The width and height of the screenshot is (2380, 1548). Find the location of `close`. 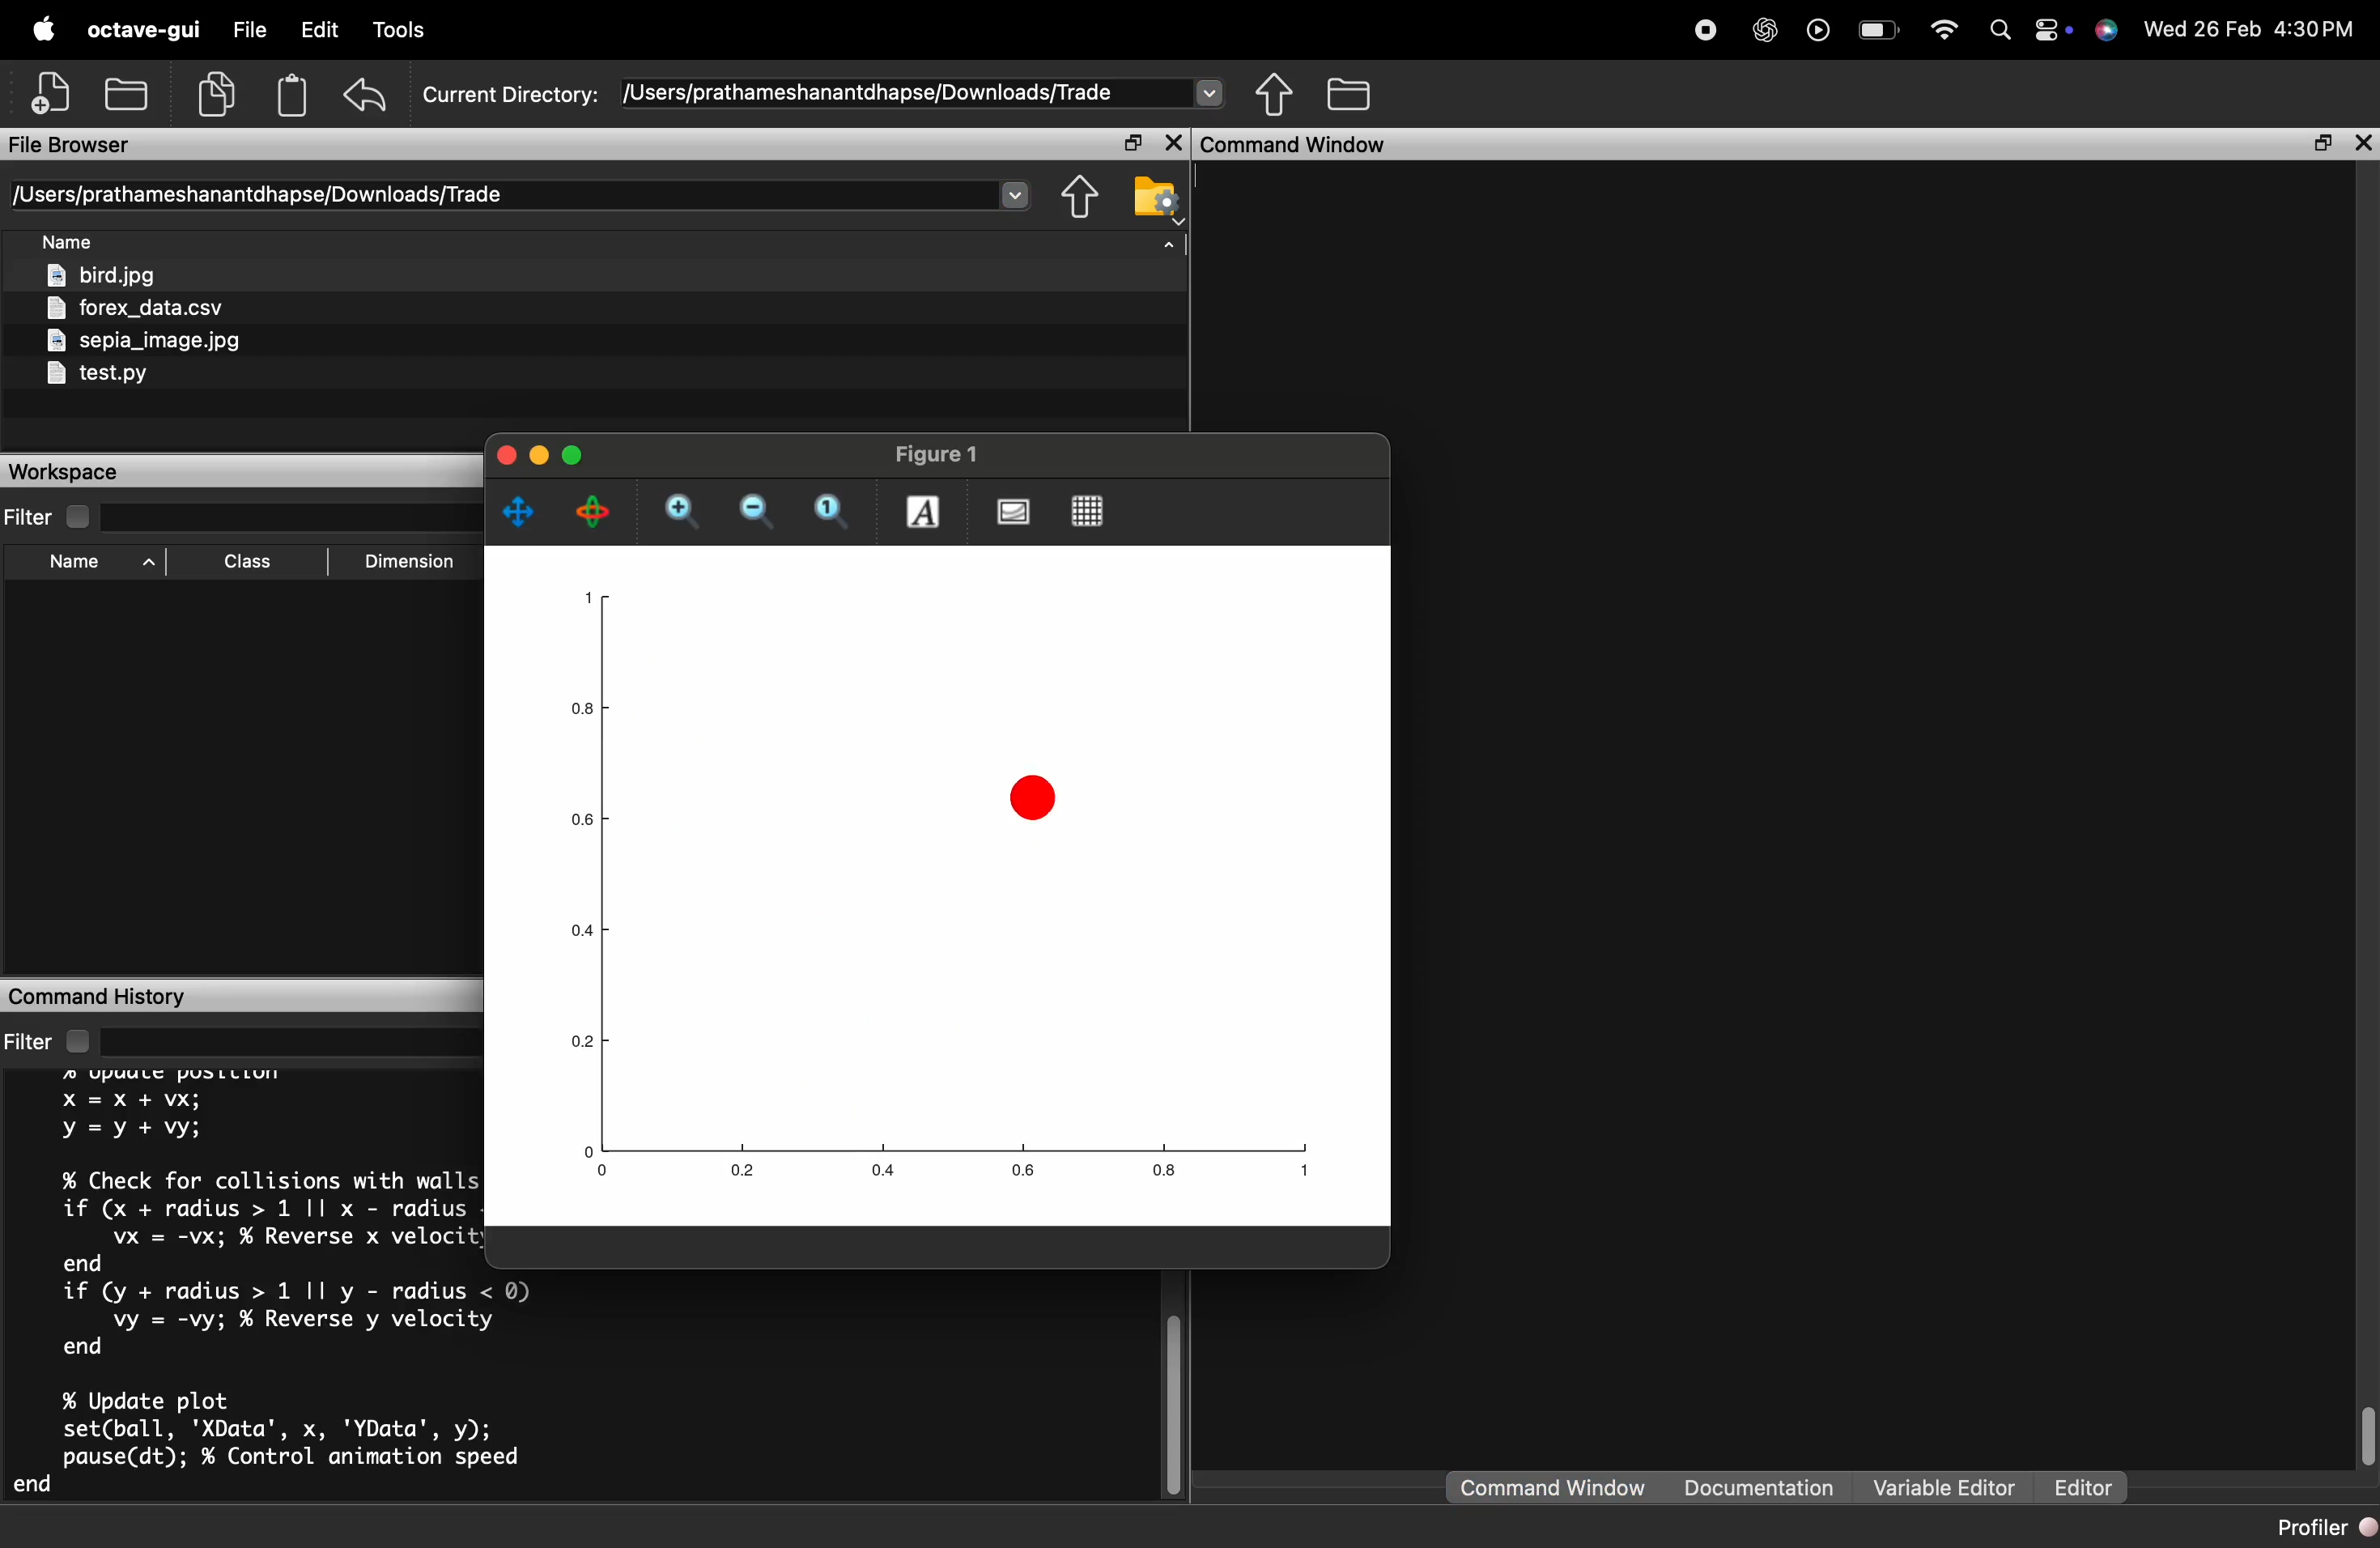

close is located at coordinates (506, 454).